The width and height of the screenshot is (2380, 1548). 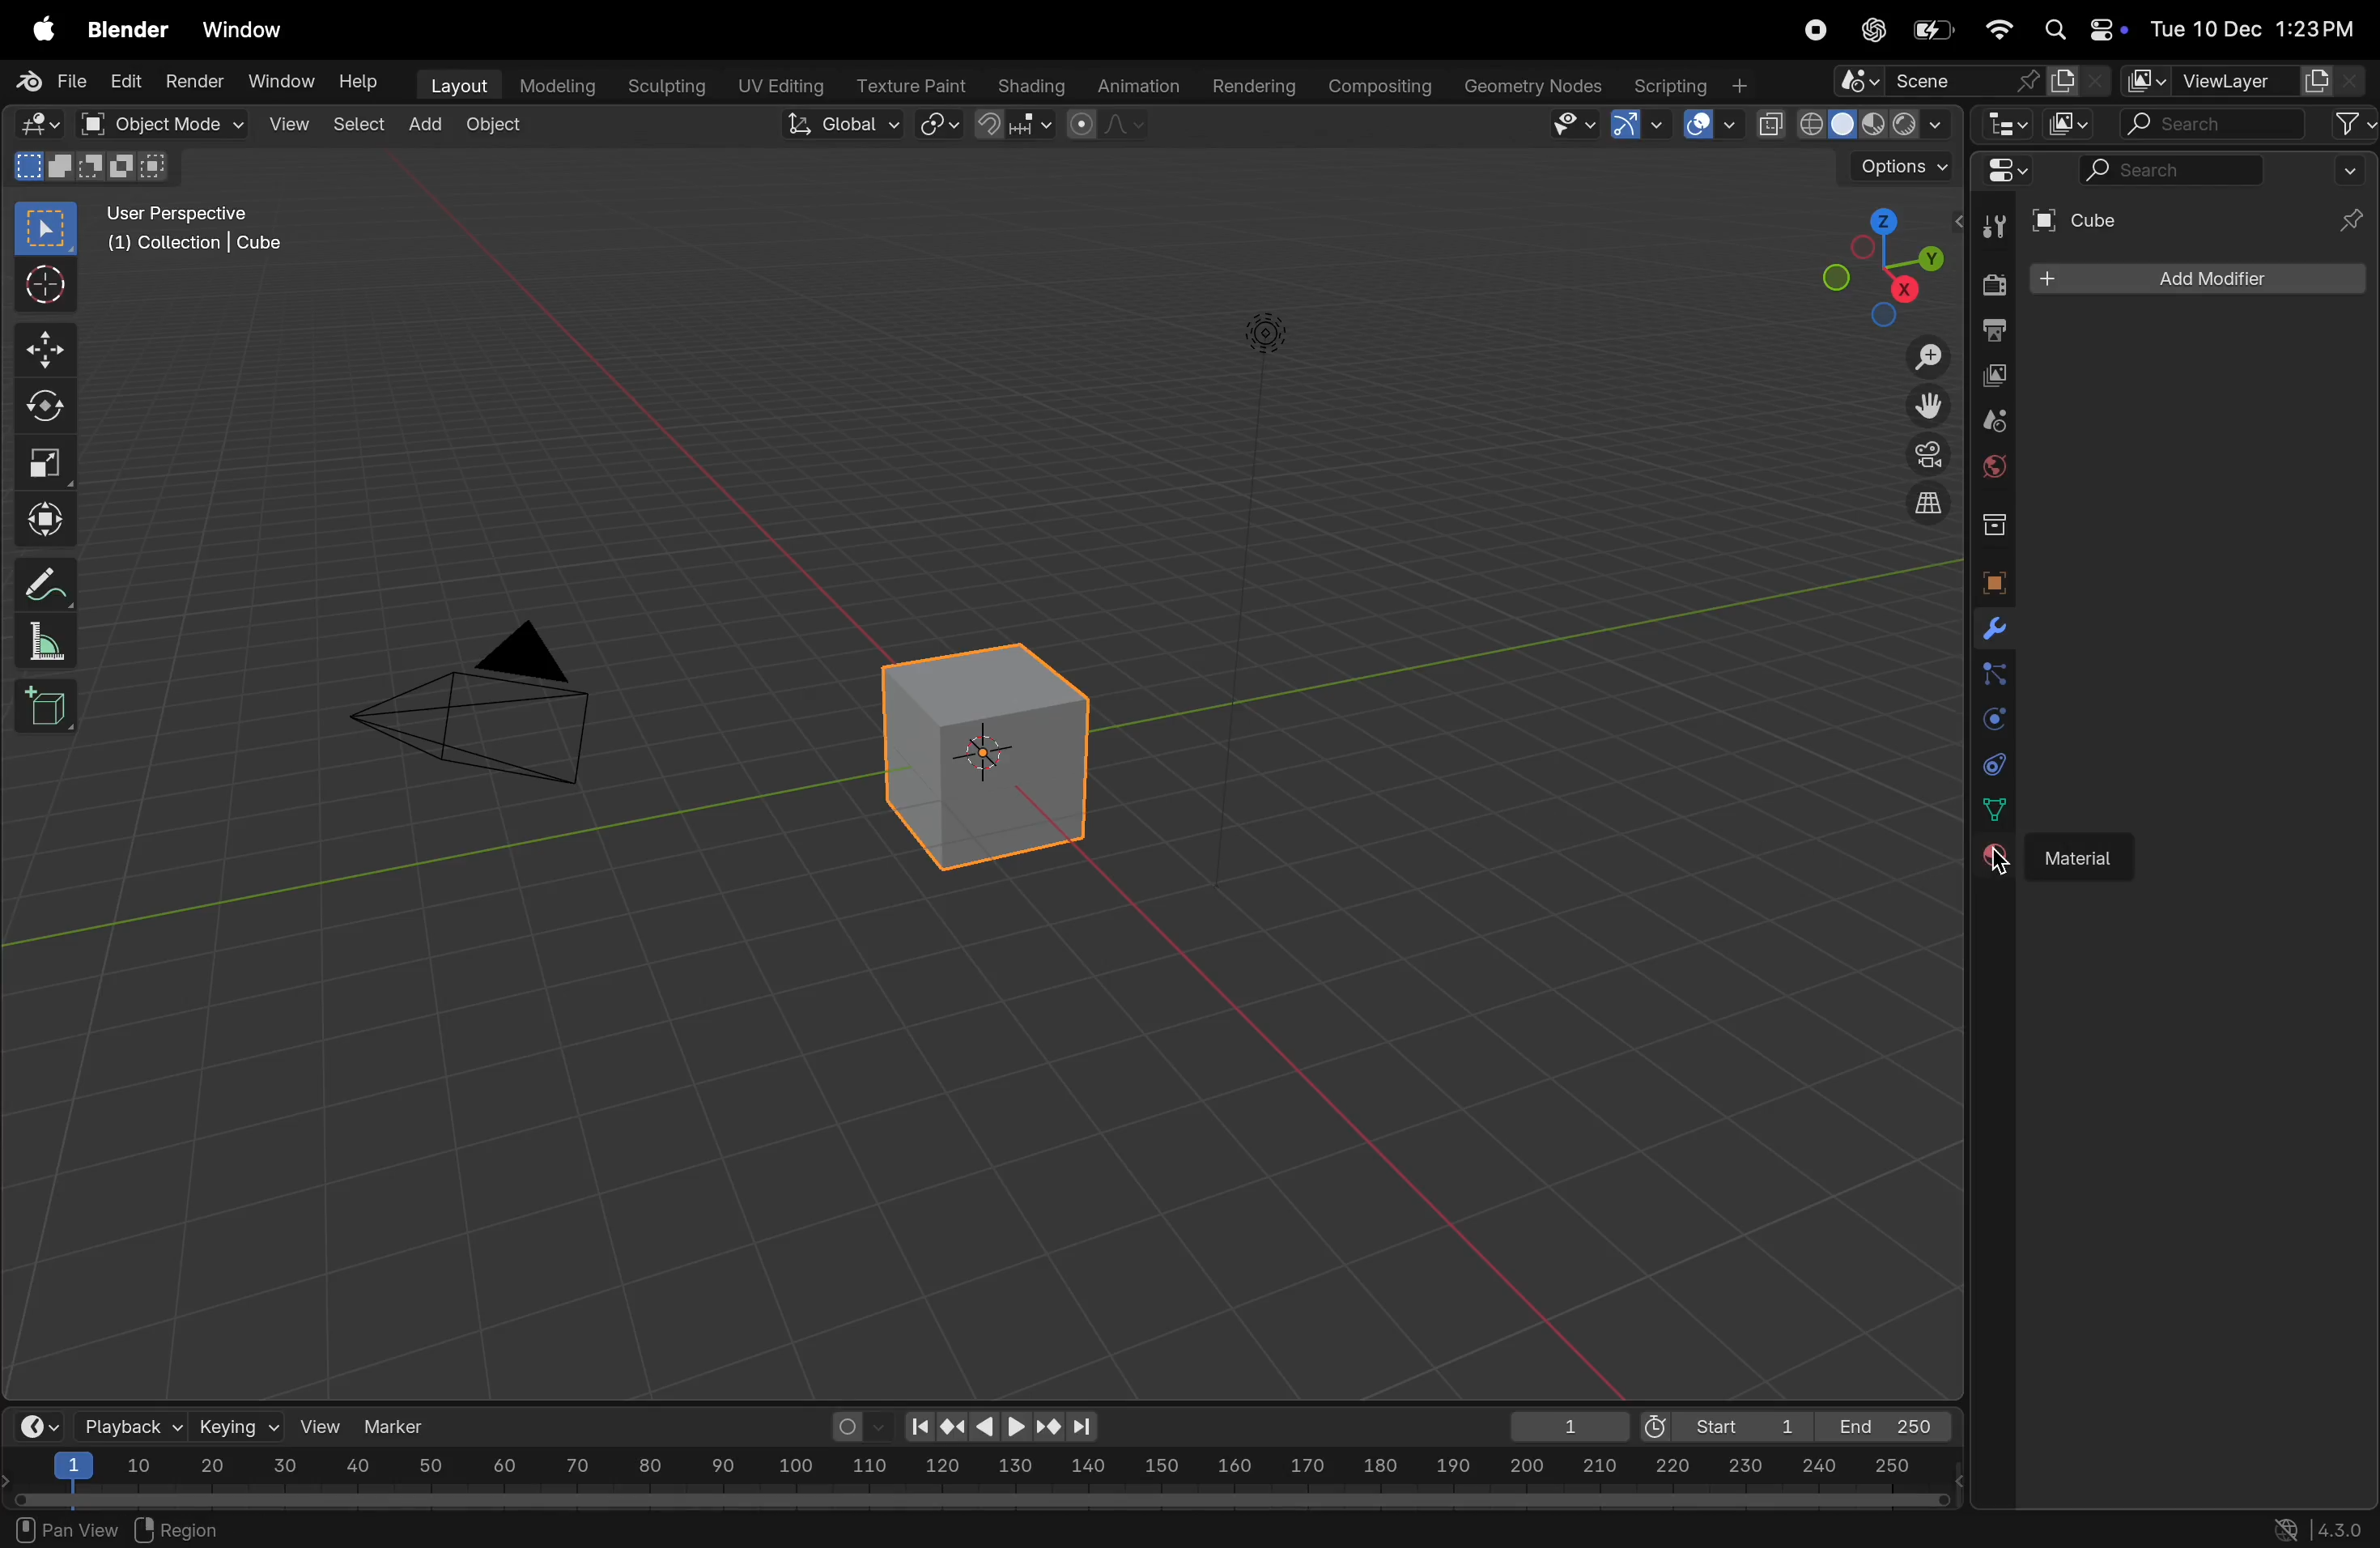 I want to click on blender, so click(x=128, y=31).